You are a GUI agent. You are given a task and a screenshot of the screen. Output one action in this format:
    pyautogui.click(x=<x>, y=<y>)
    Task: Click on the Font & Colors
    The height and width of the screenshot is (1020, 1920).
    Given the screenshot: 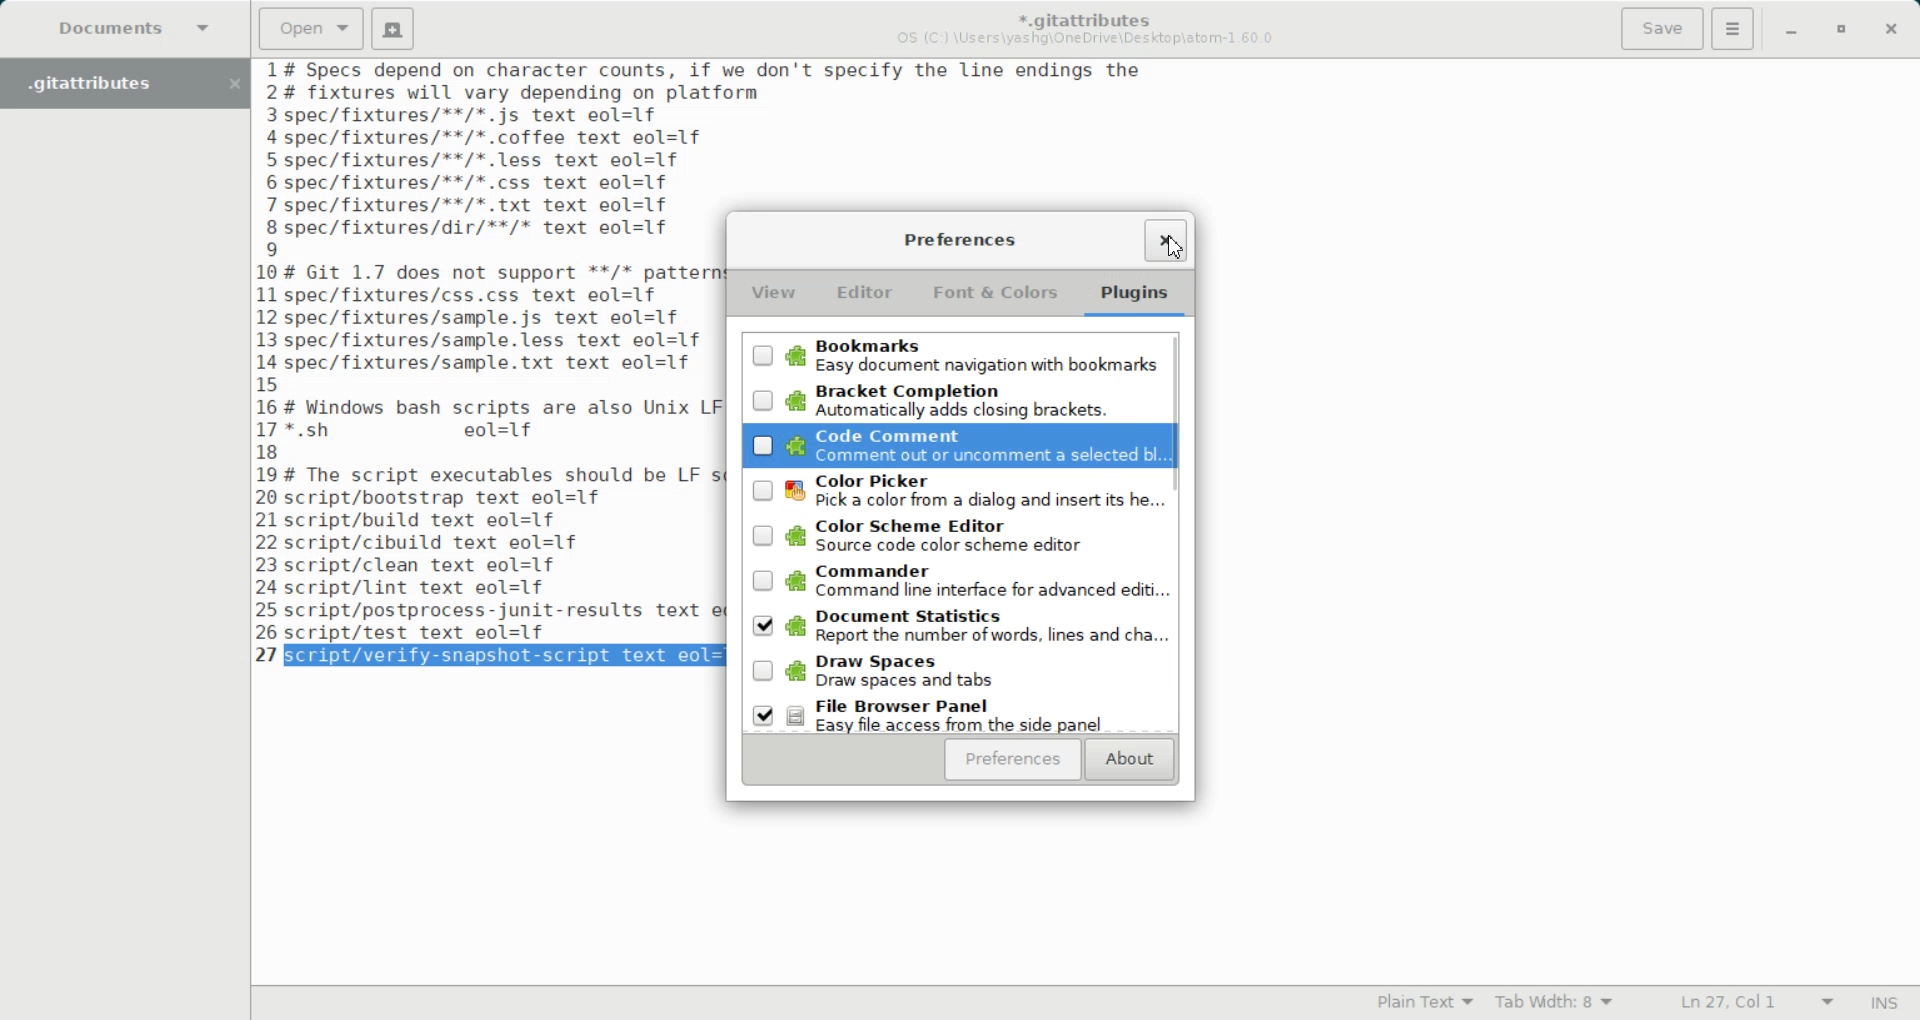 What is the action you would take?
    pyautogui.click(x=993, y=292)
    